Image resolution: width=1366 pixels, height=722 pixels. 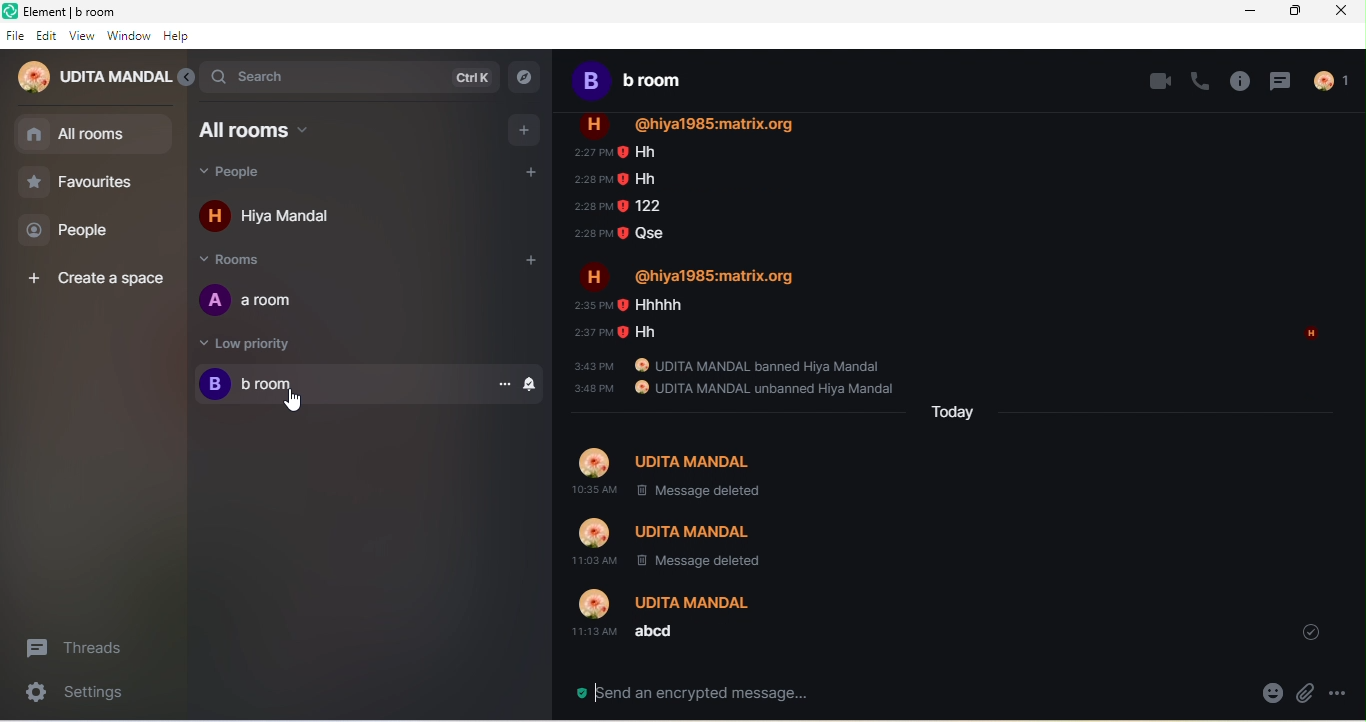 What do you see at coordinates (186, 77) in the screenshot?
I see `expand` at bounding box center [186, 77].